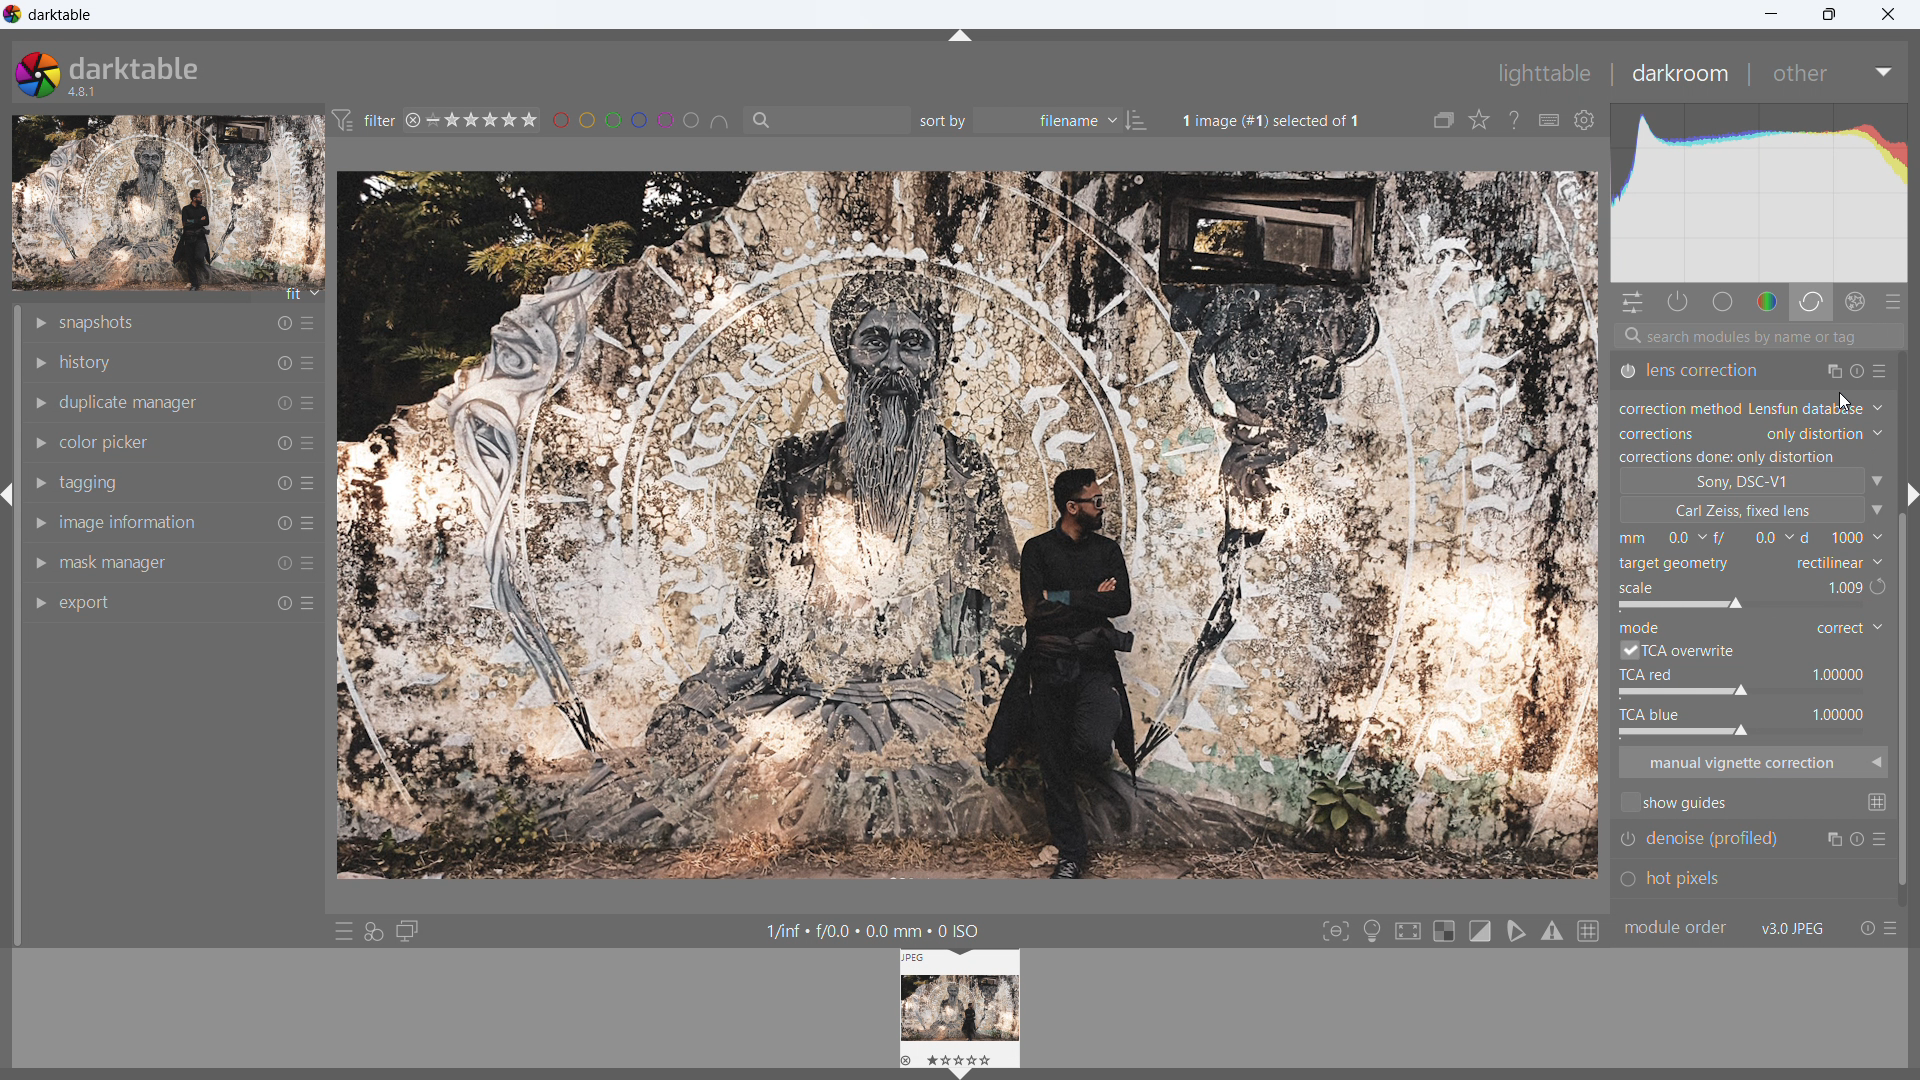  Describe the element at coordinates (1768, 303) in the screenshot. I see `color` at that location.